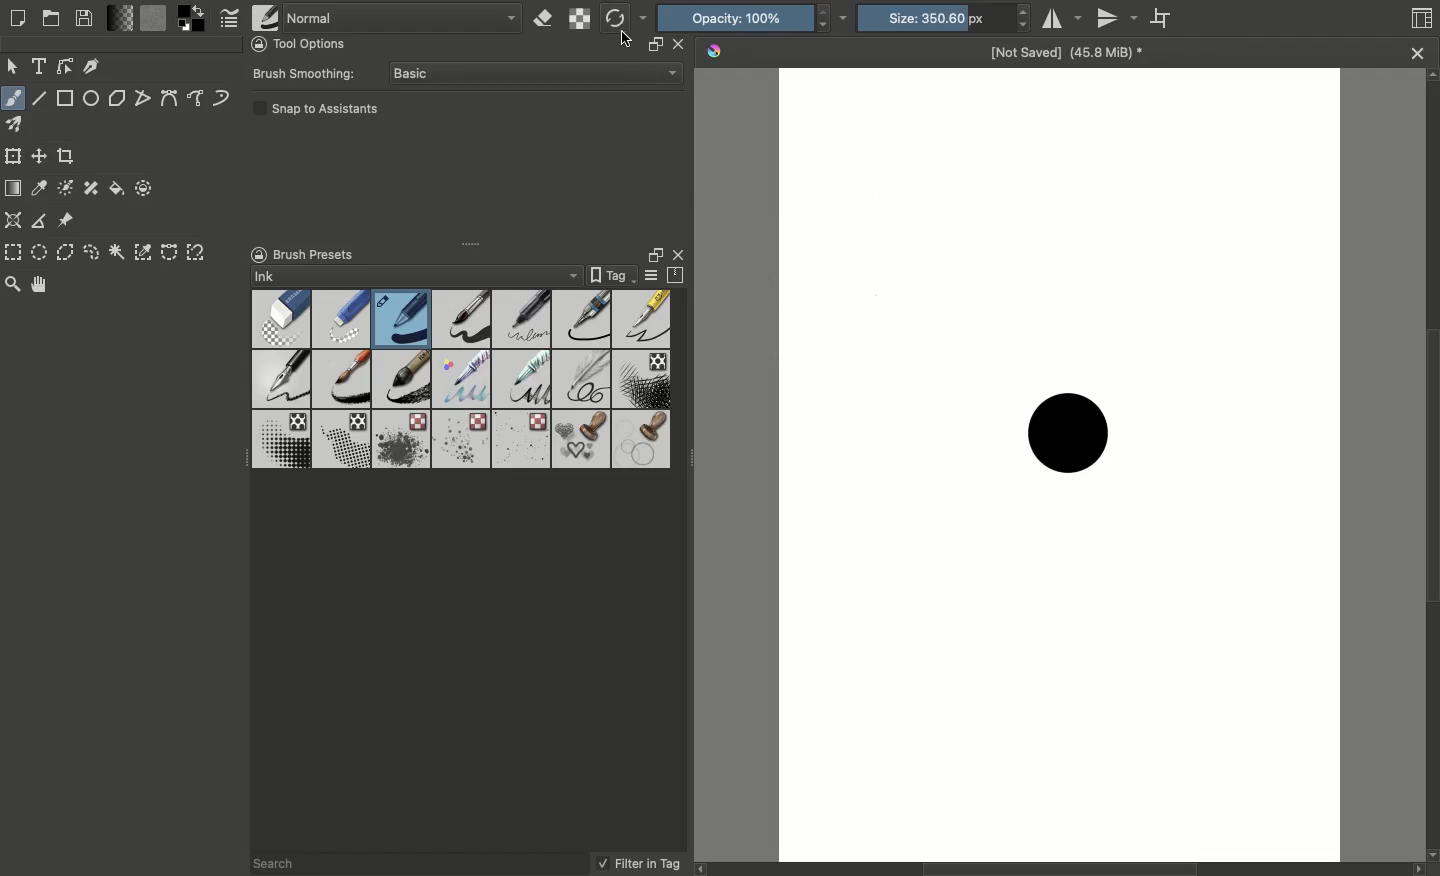 The height and width of the screenshot is (876, 1440). Describe the element at coordinates (1164, 17) in the screenshot. I see `Wrap around mode` at that location.